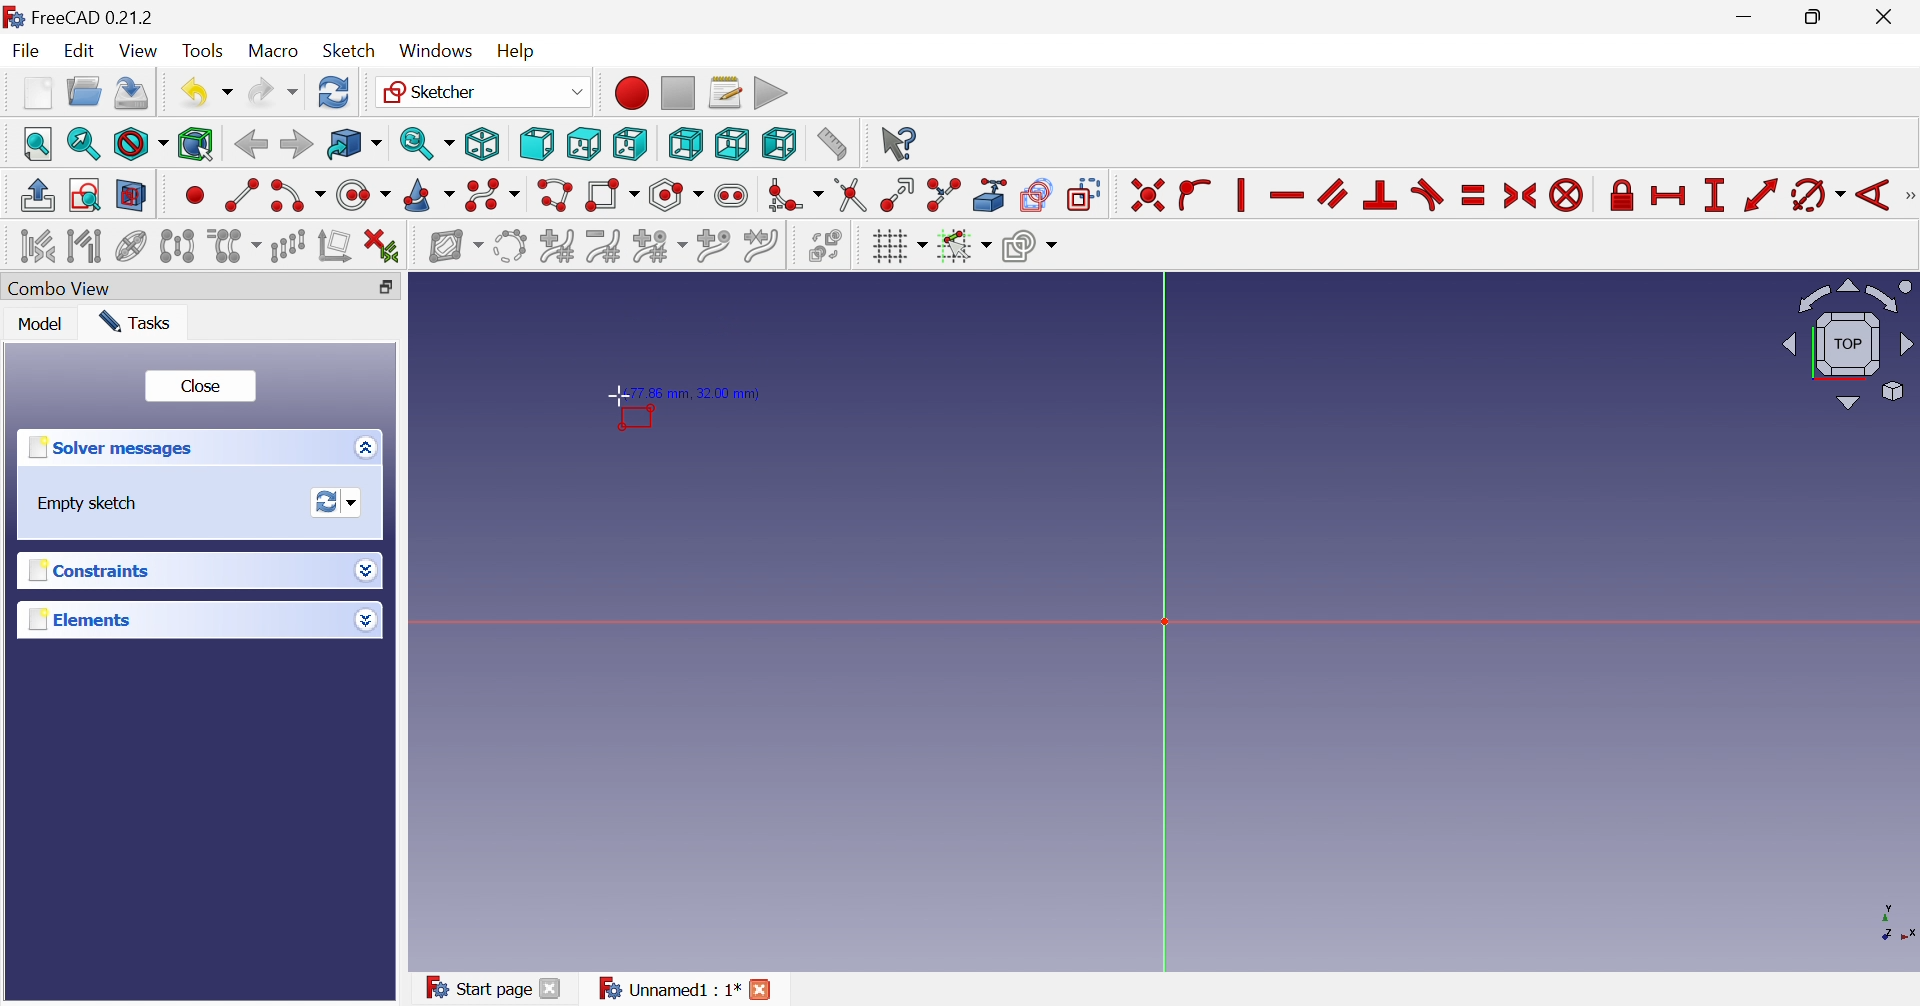 Image resolution: width=1920 pixels, height=1006 pixels. I want to click on Split edge, so click(945, 195).